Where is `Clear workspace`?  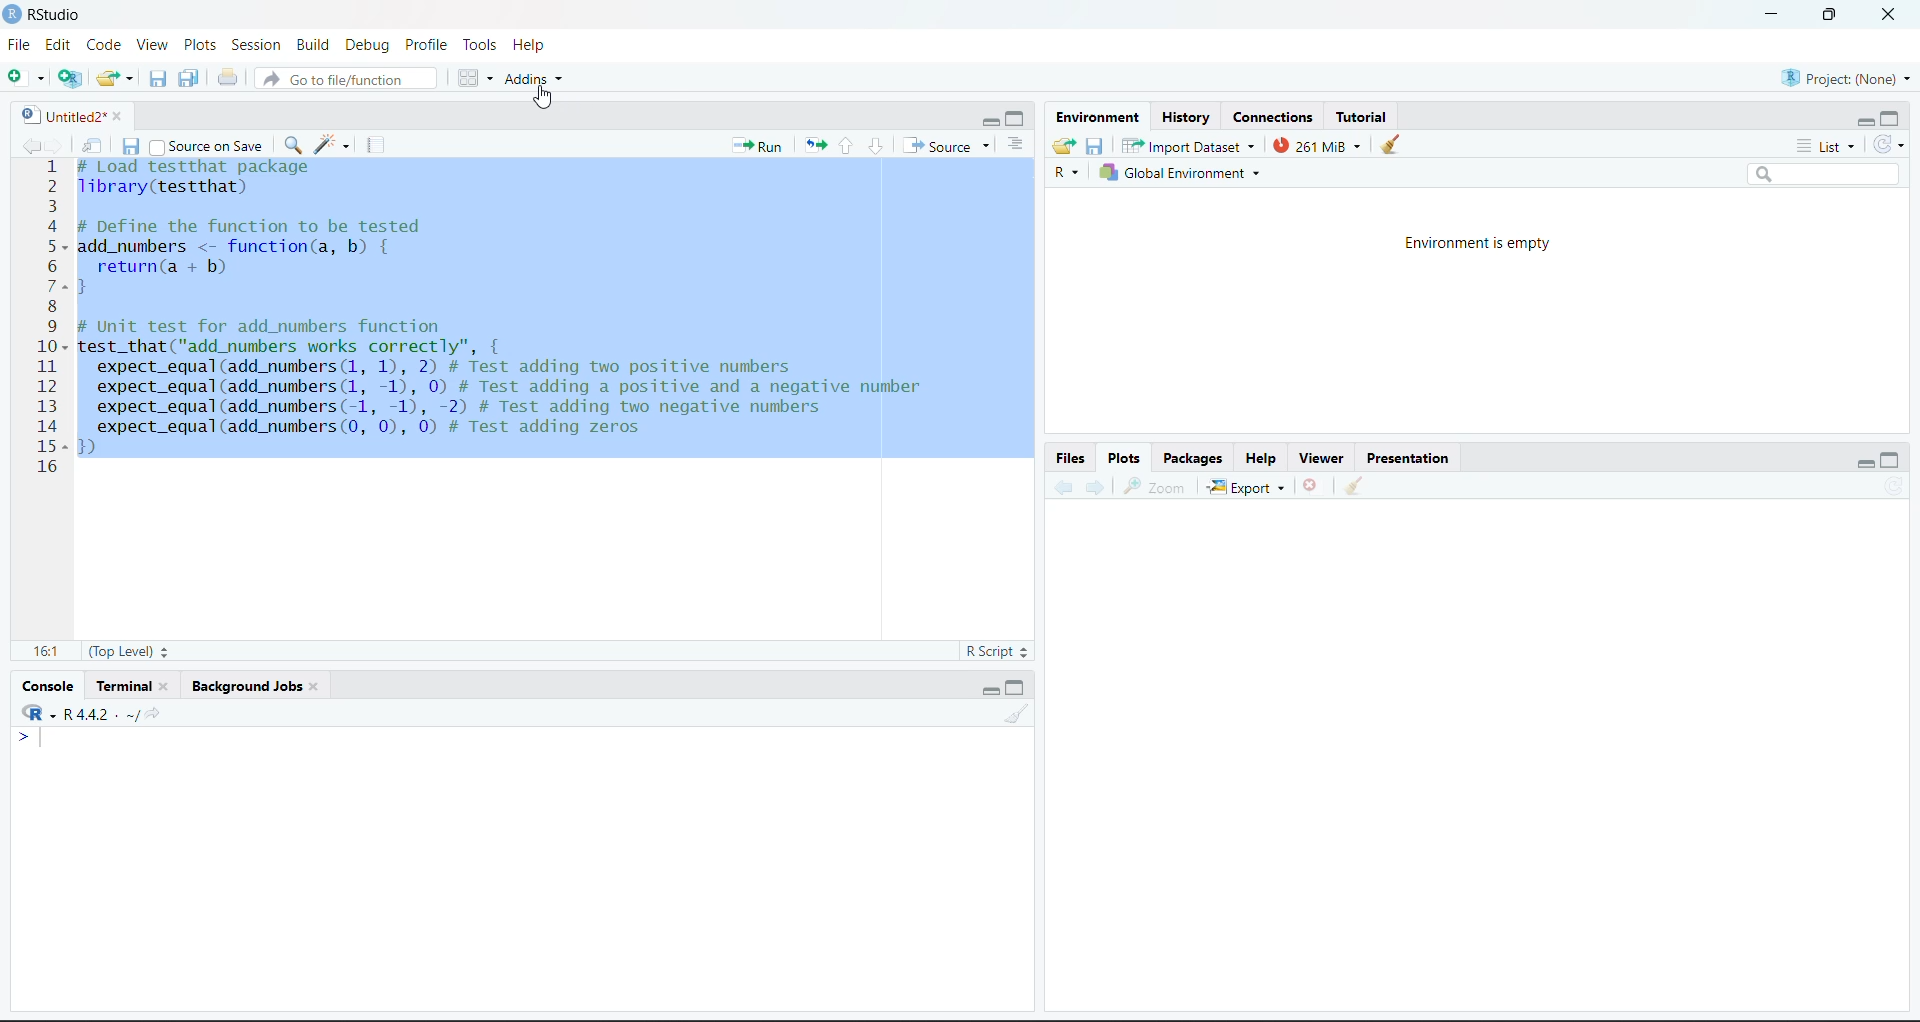 Clear workspace is located at coordinates (1018, 715).